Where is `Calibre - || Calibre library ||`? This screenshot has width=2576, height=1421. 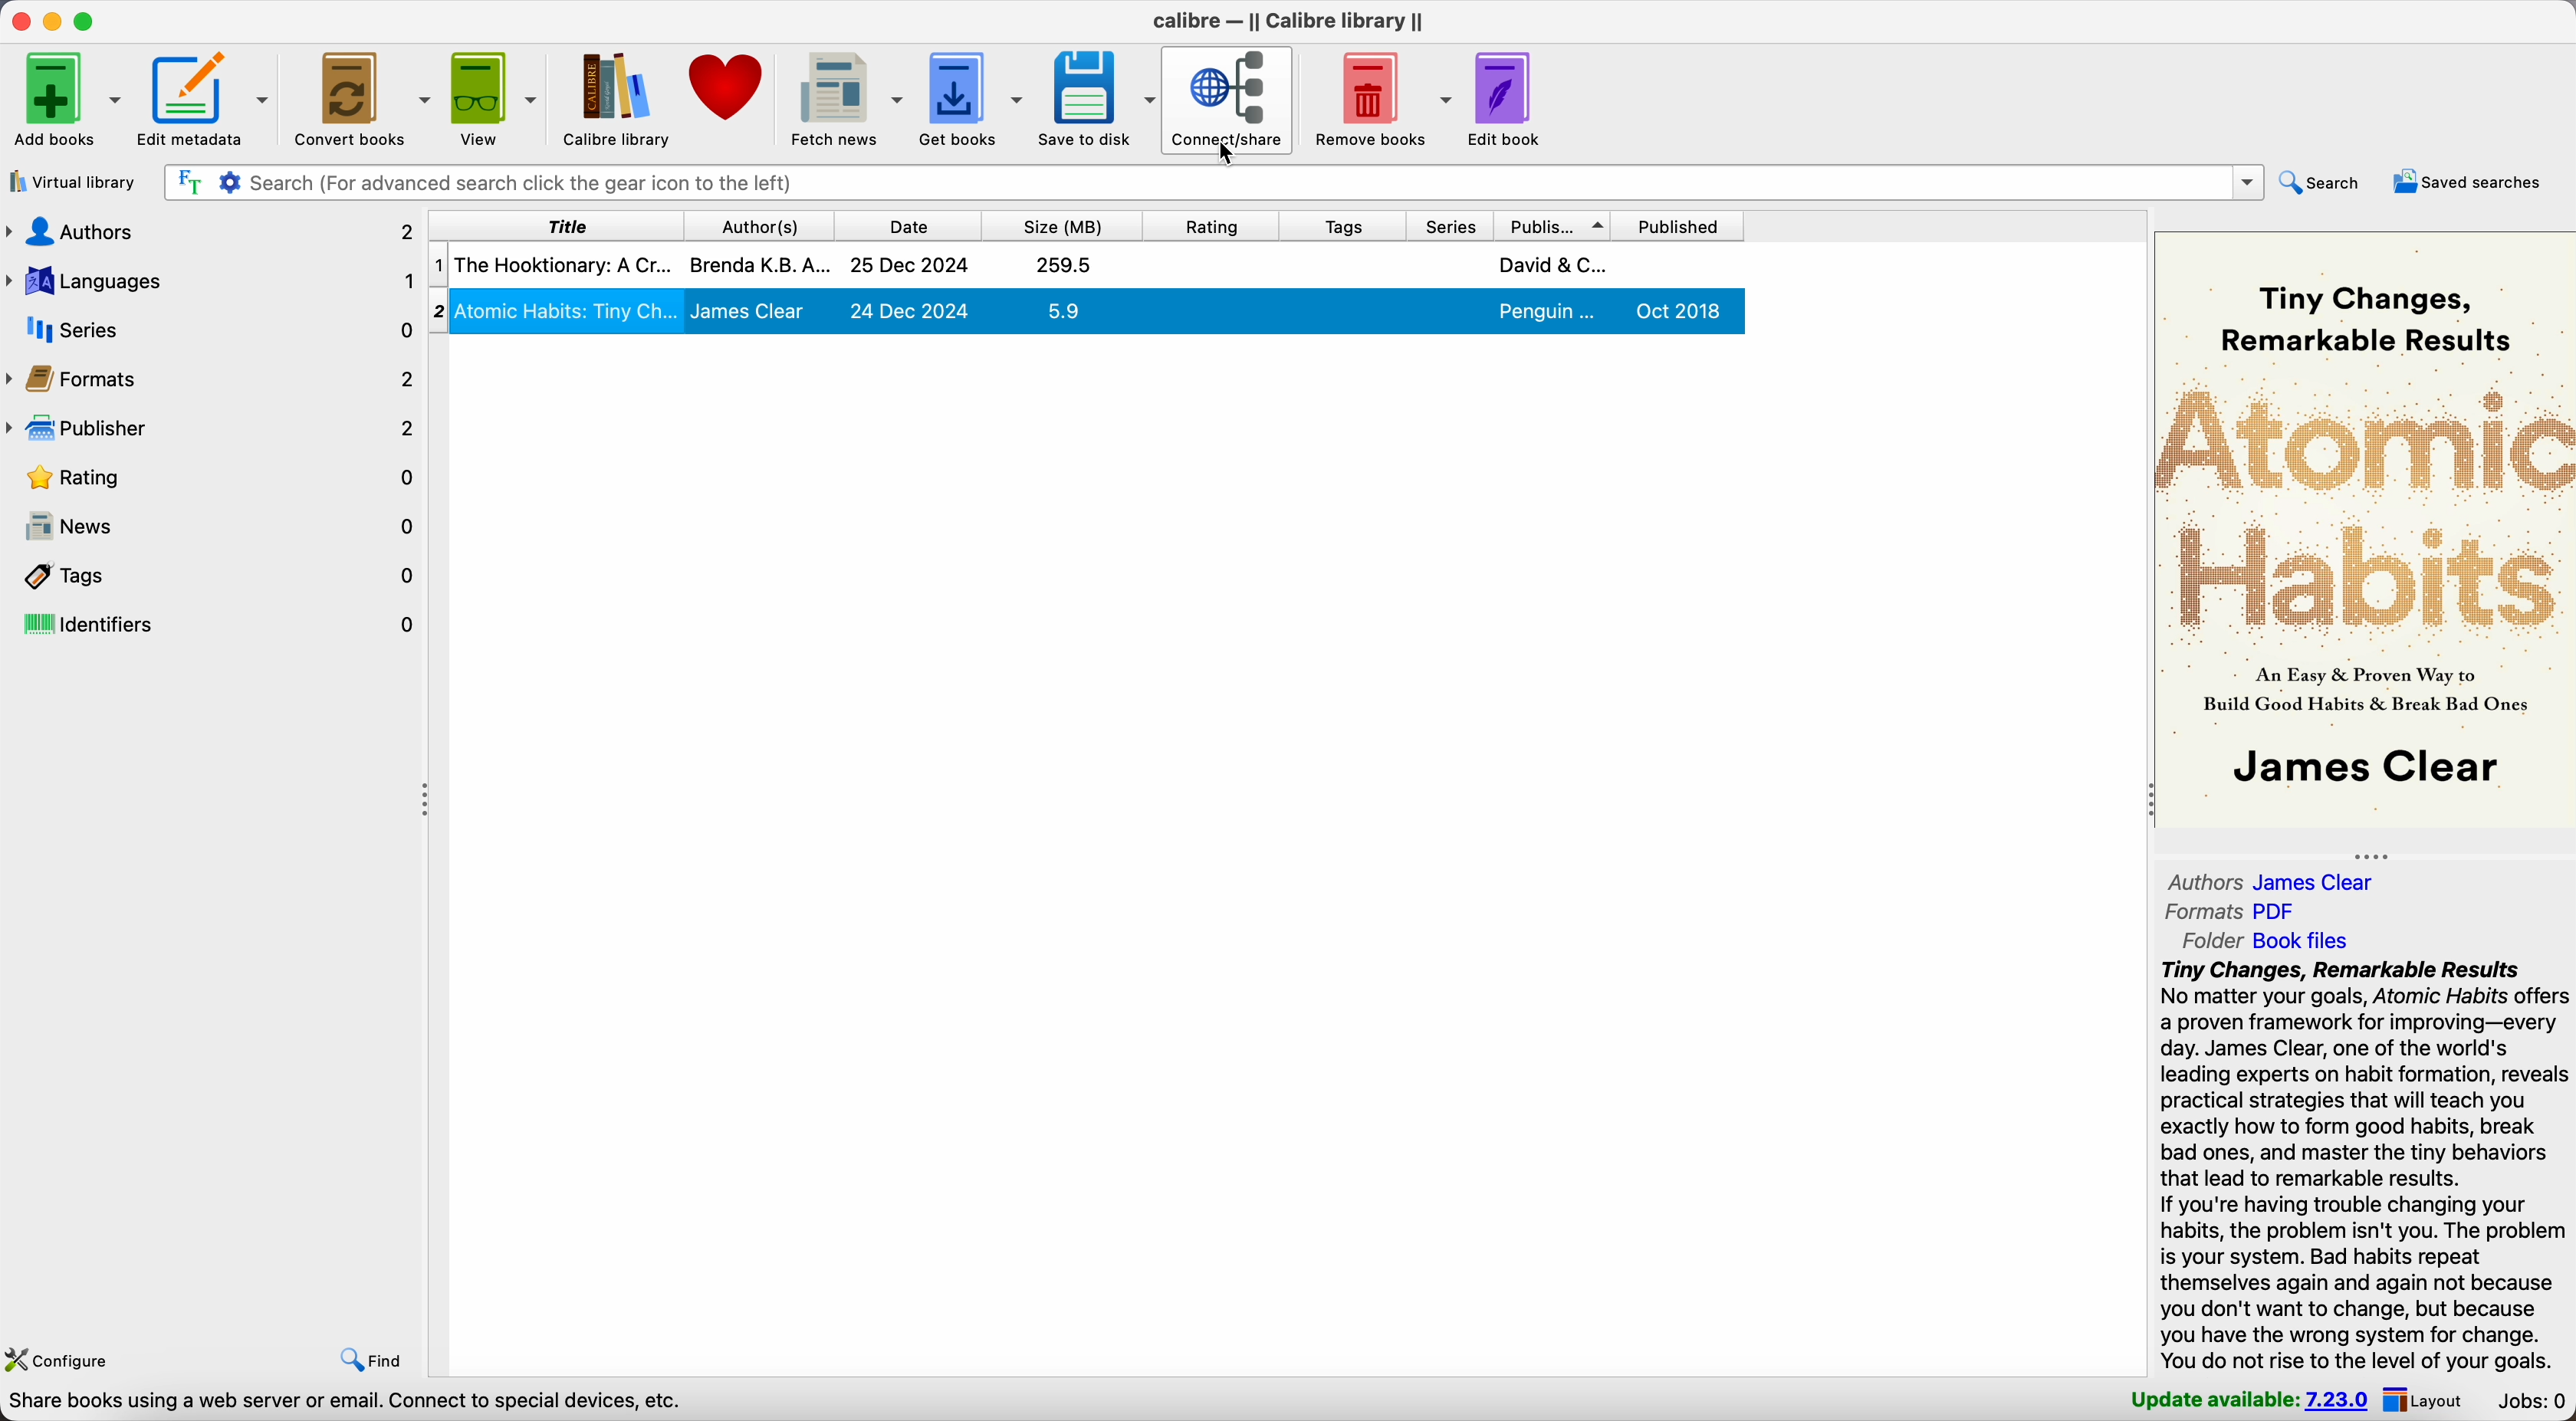
Calibre - || Calibre library || is located at coordinates (1288, 21).